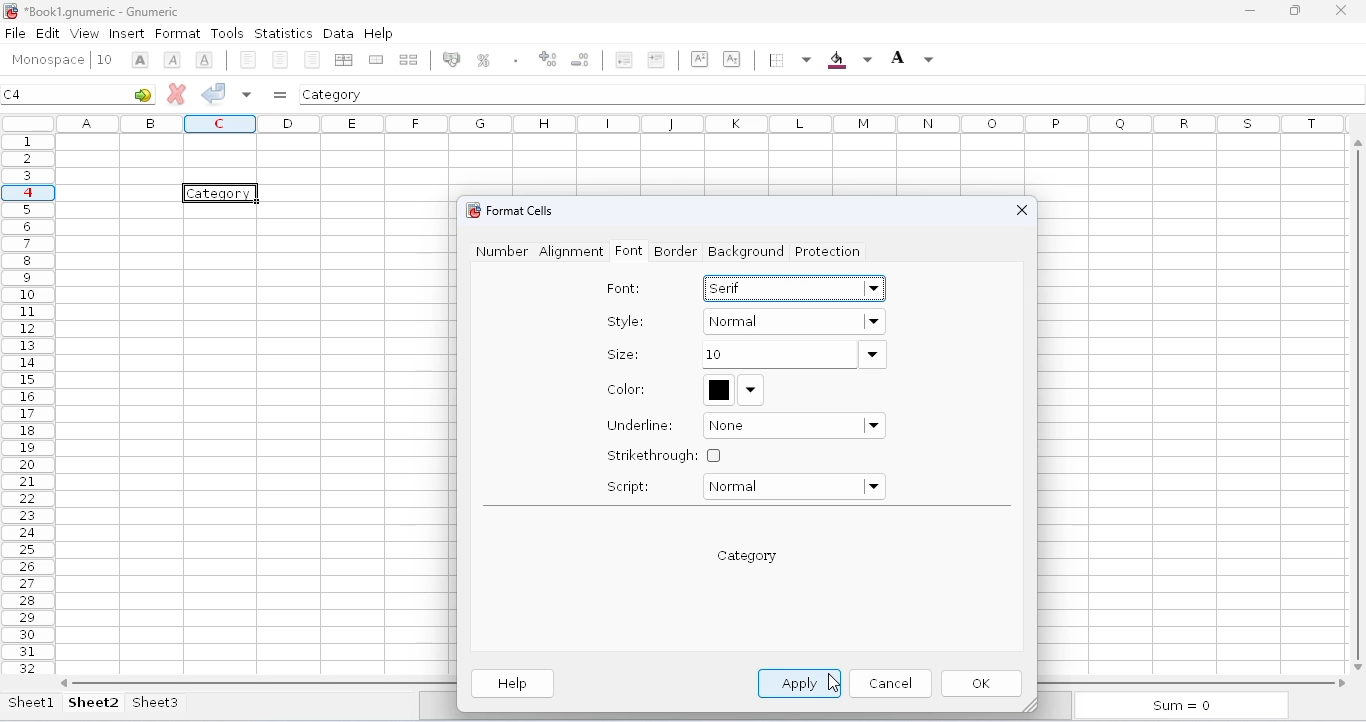 The width and height of the screenshot is (1366, 722). Describe the element at coordinates (734, 389) in the screenshot. I see `color` at that location.